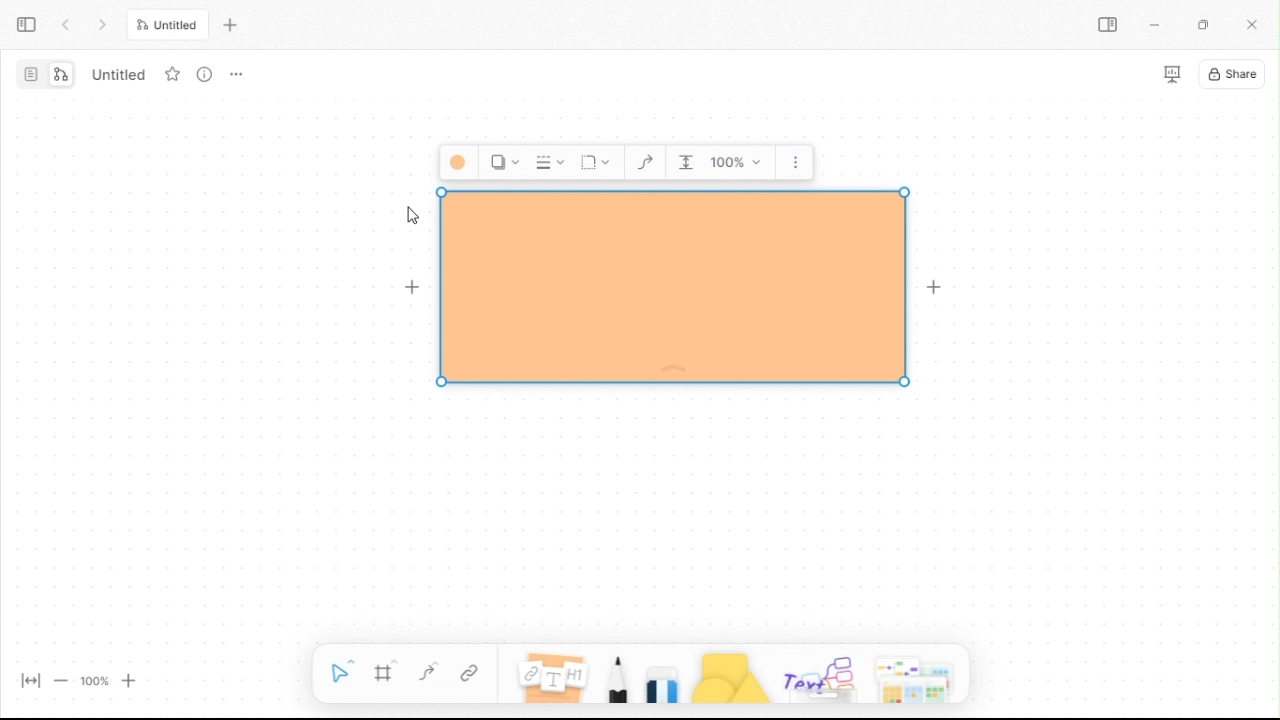  I want to click on zoom out, so click(61, 680).